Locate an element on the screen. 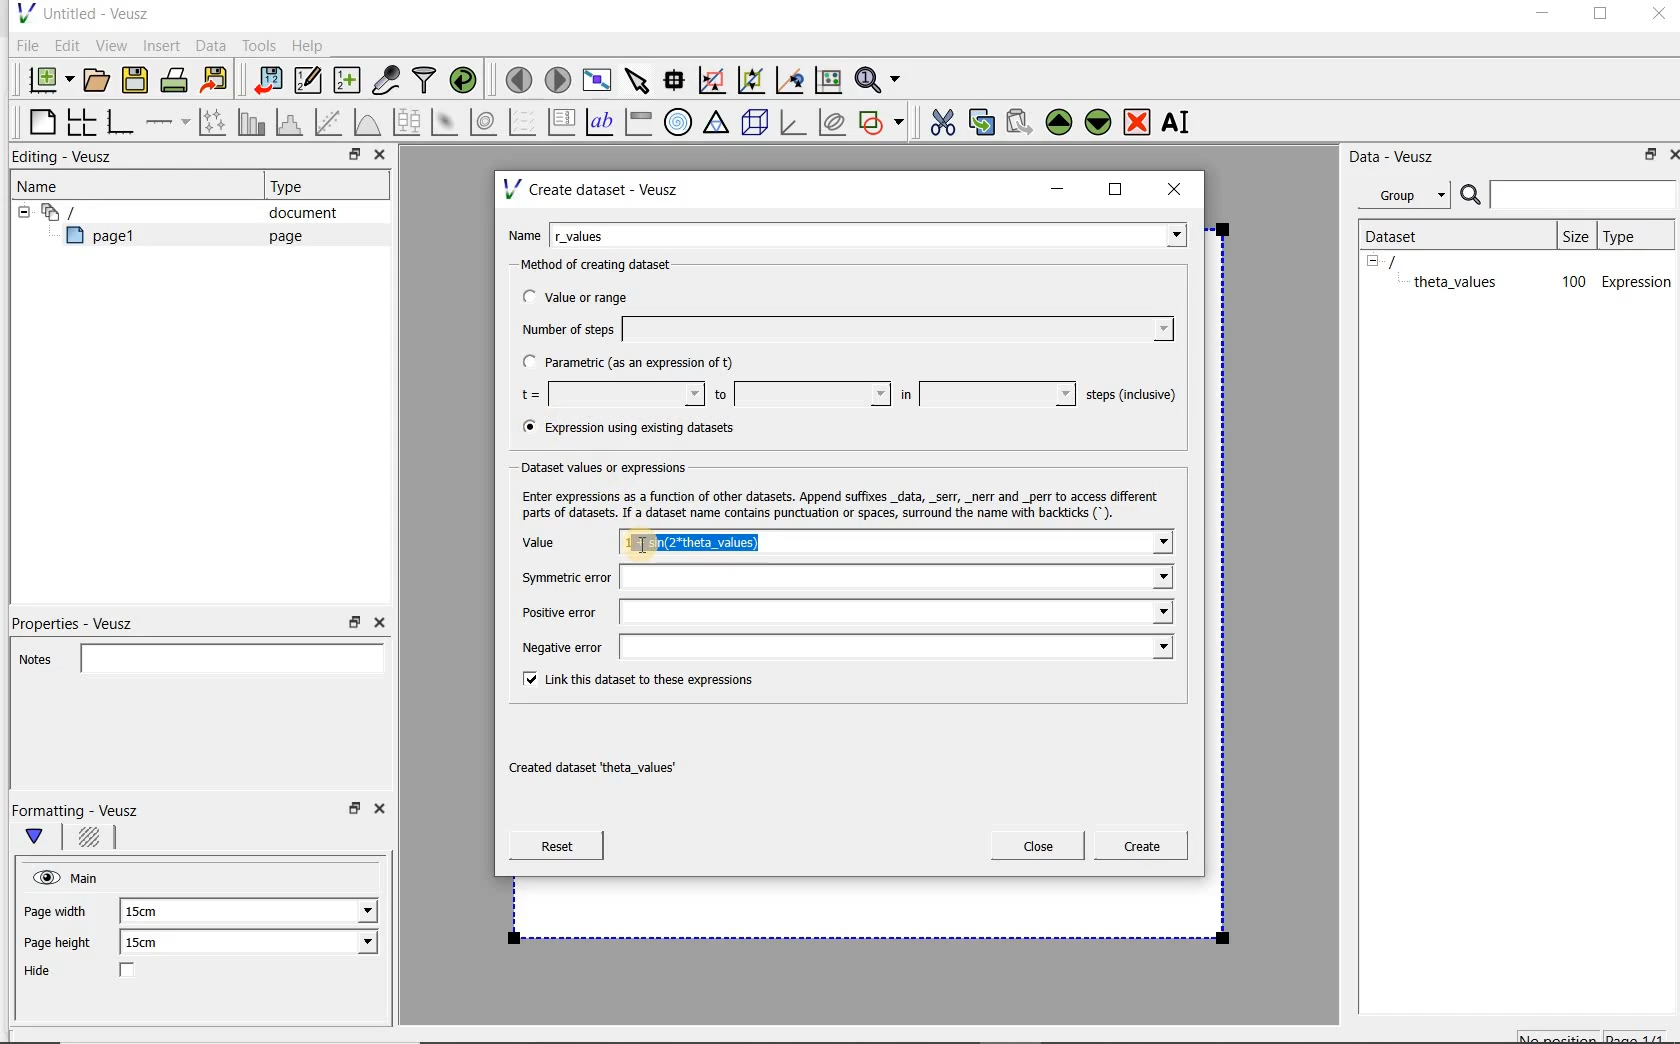 The image size is (1680, 1044). click to reset graph axes is located at coordinates (828, 79).